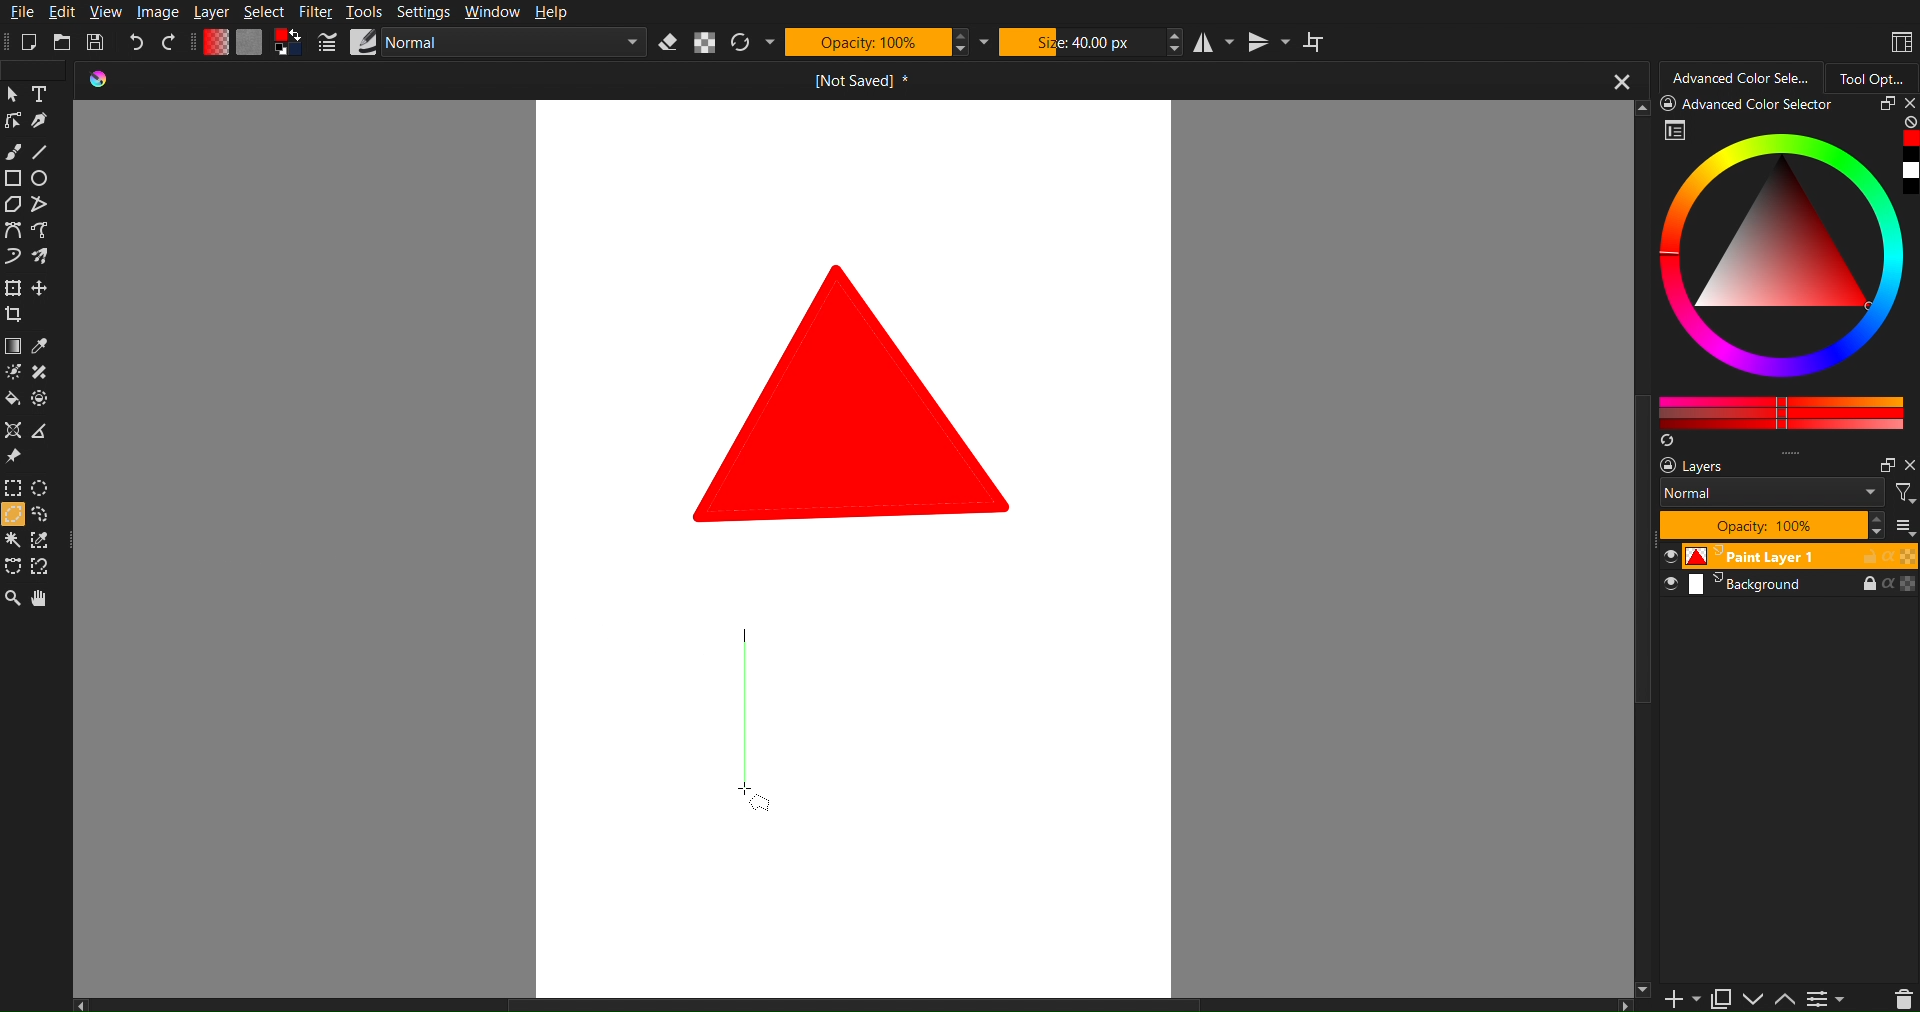 The width and height of the screenshot is (1920, 1012). Describe the element at coordinates (16, 151) in the screenshot. I see `Brush` at that location.